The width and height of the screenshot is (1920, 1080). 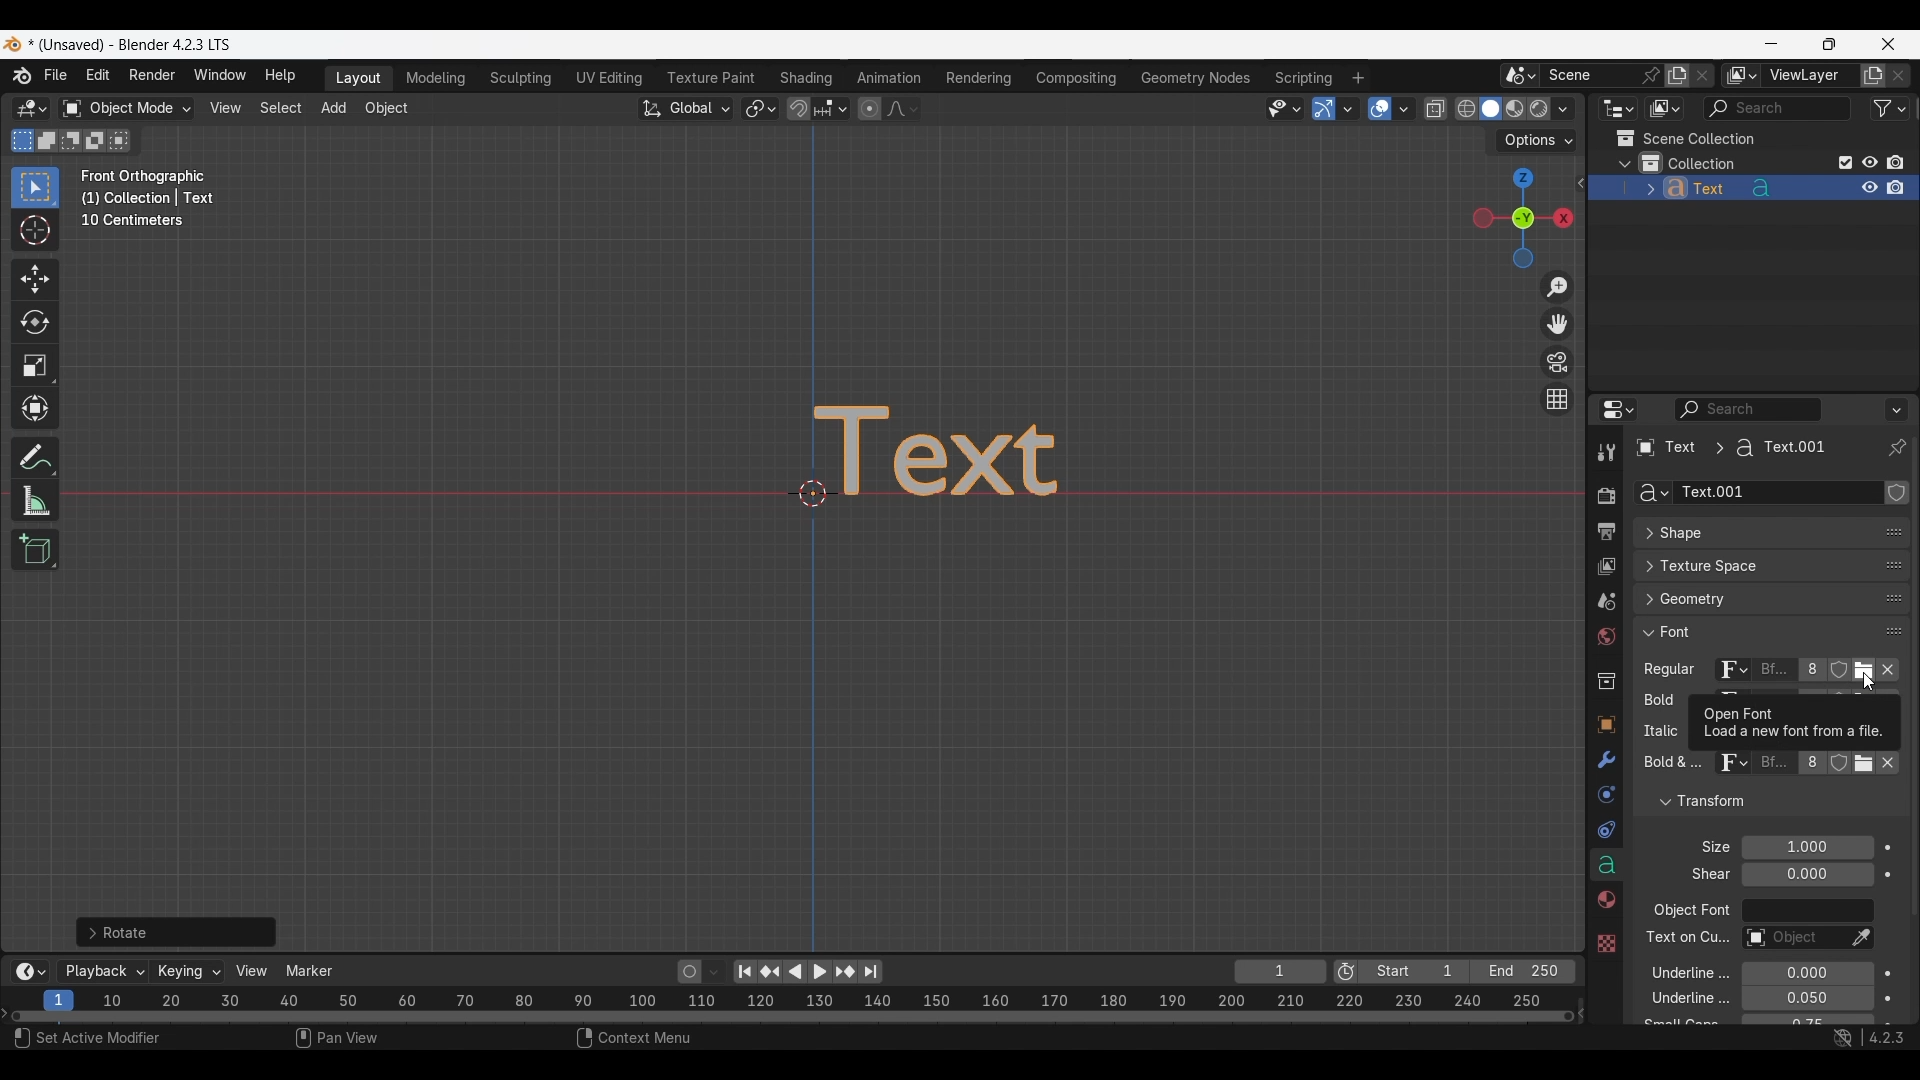 I want to click on Shading workspace , so click(x=808, y=78).